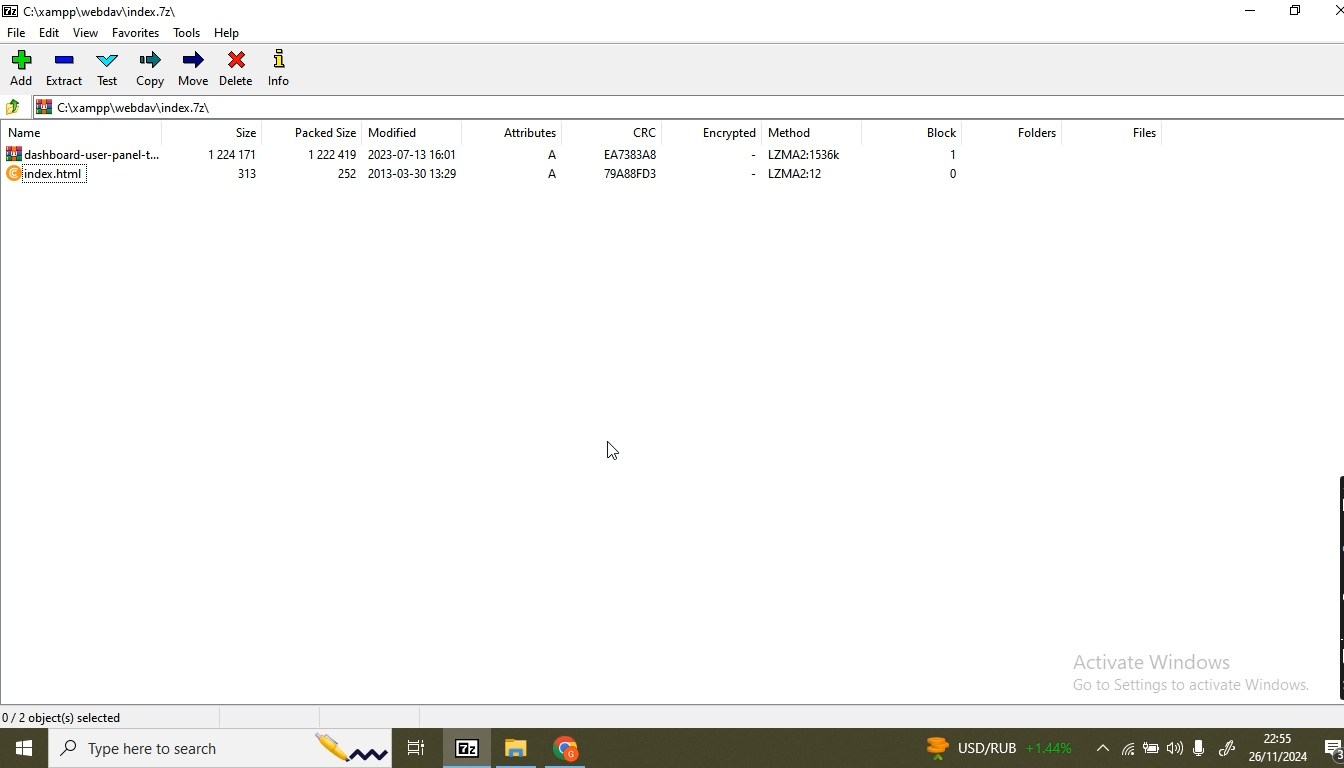 The width and height of the screenshot is (1344, 768). What do you see at coordinates (1336, 10) in the screenshot?
I see `close` at bounding box center [1336, 10].